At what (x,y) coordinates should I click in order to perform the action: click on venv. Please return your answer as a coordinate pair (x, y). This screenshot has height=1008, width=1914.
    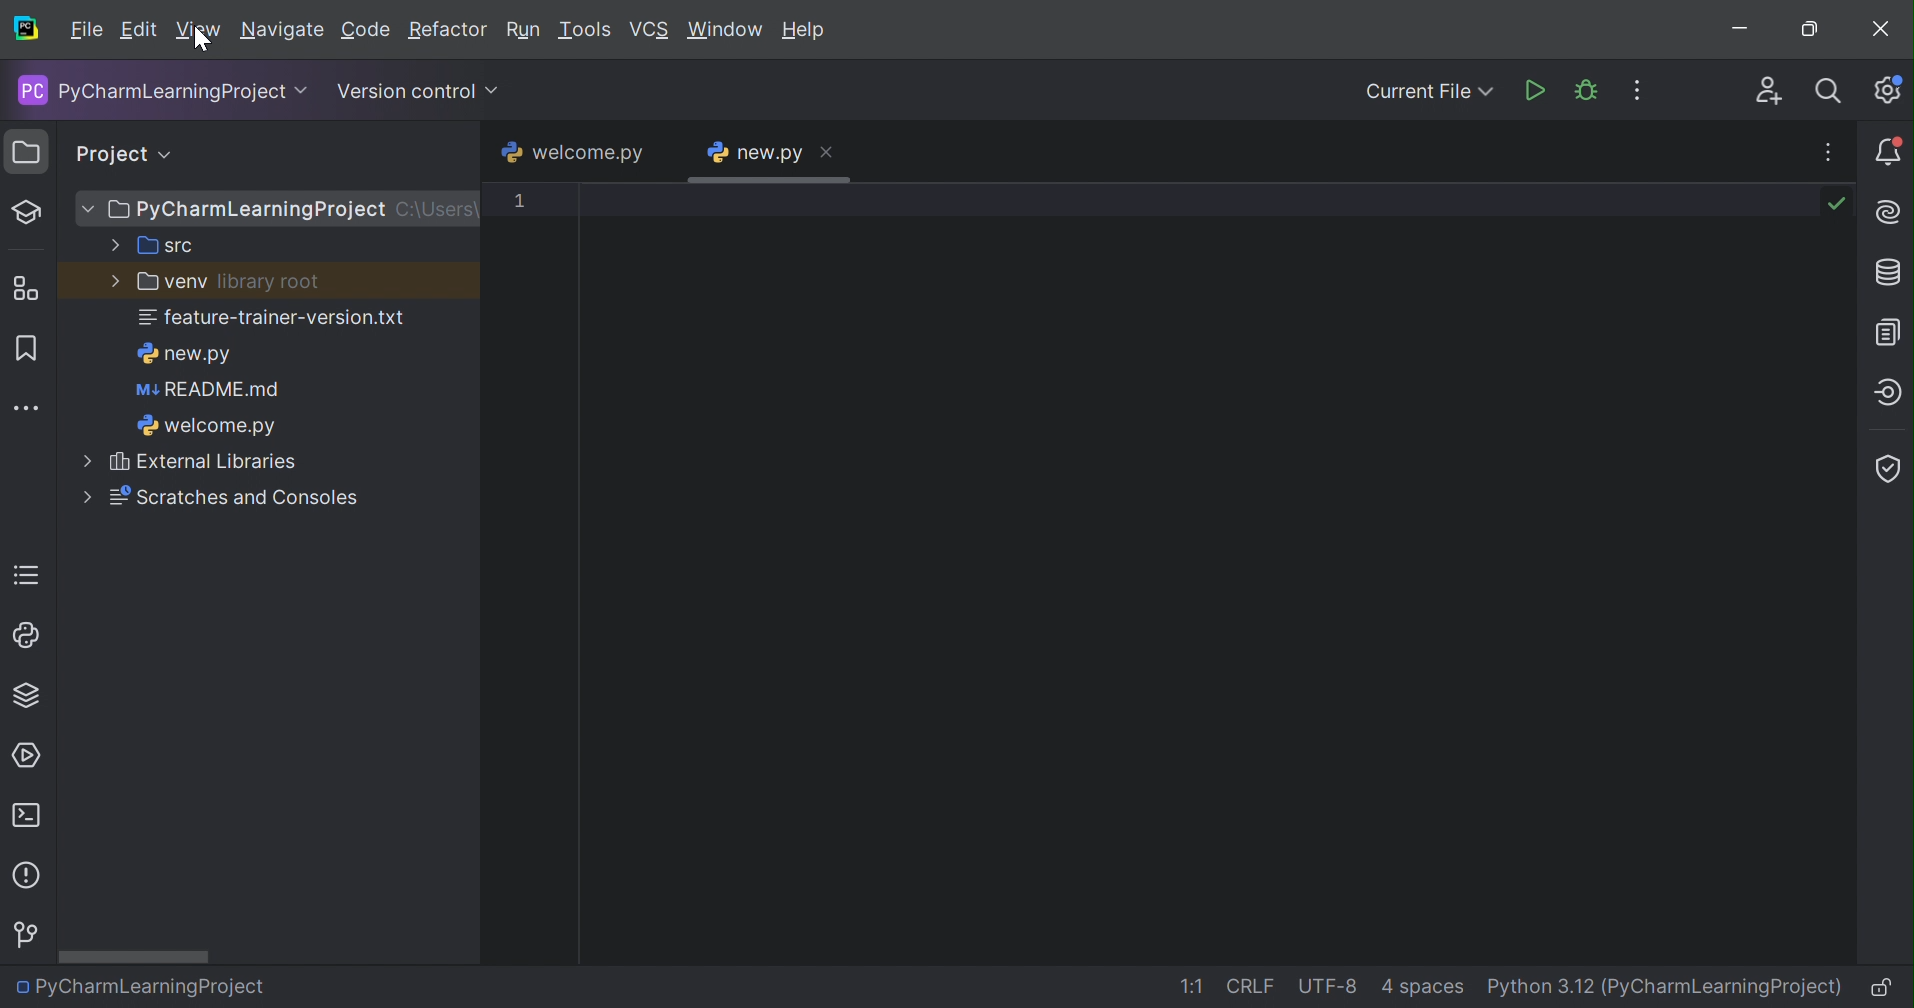
    Looking at the image, I should click on (157, 283).